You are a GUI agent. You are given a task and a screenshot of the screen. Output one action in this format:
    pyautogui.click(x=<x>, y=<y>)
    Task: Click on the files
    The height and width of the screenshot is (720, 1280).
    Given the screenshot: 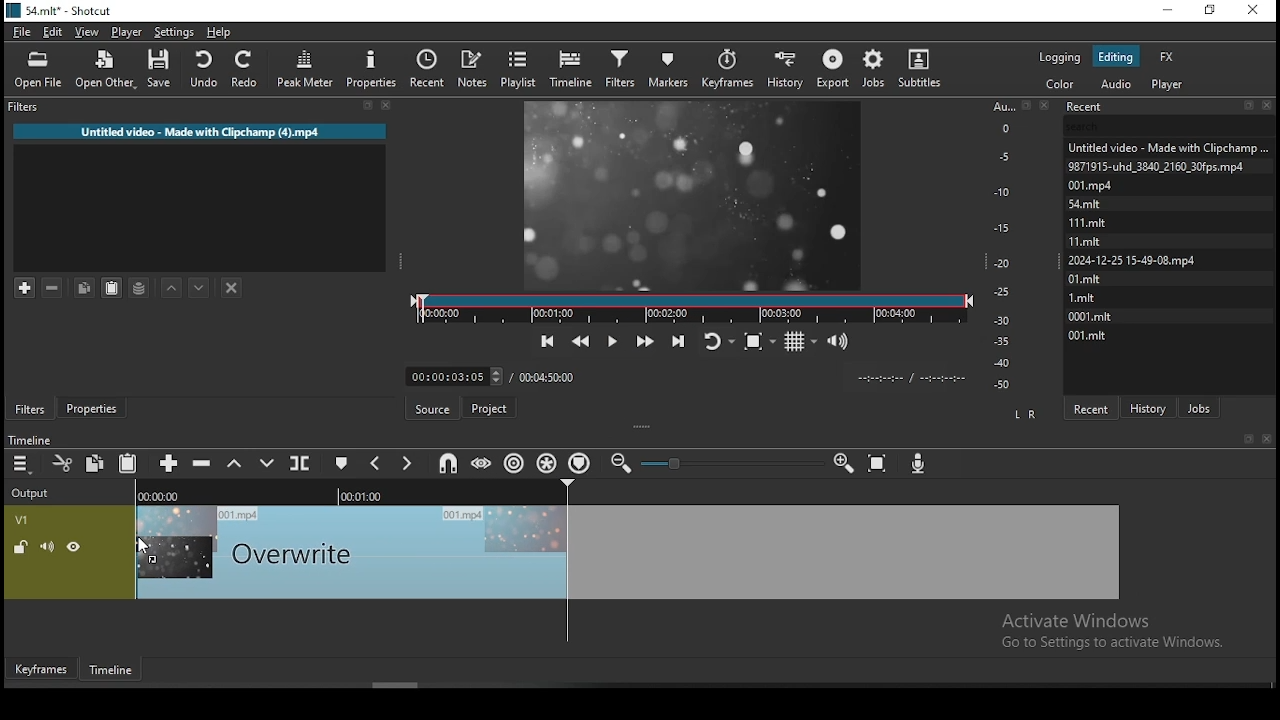 What is the action you would take?
    pyautogui.click(x=1093, y=336)
    